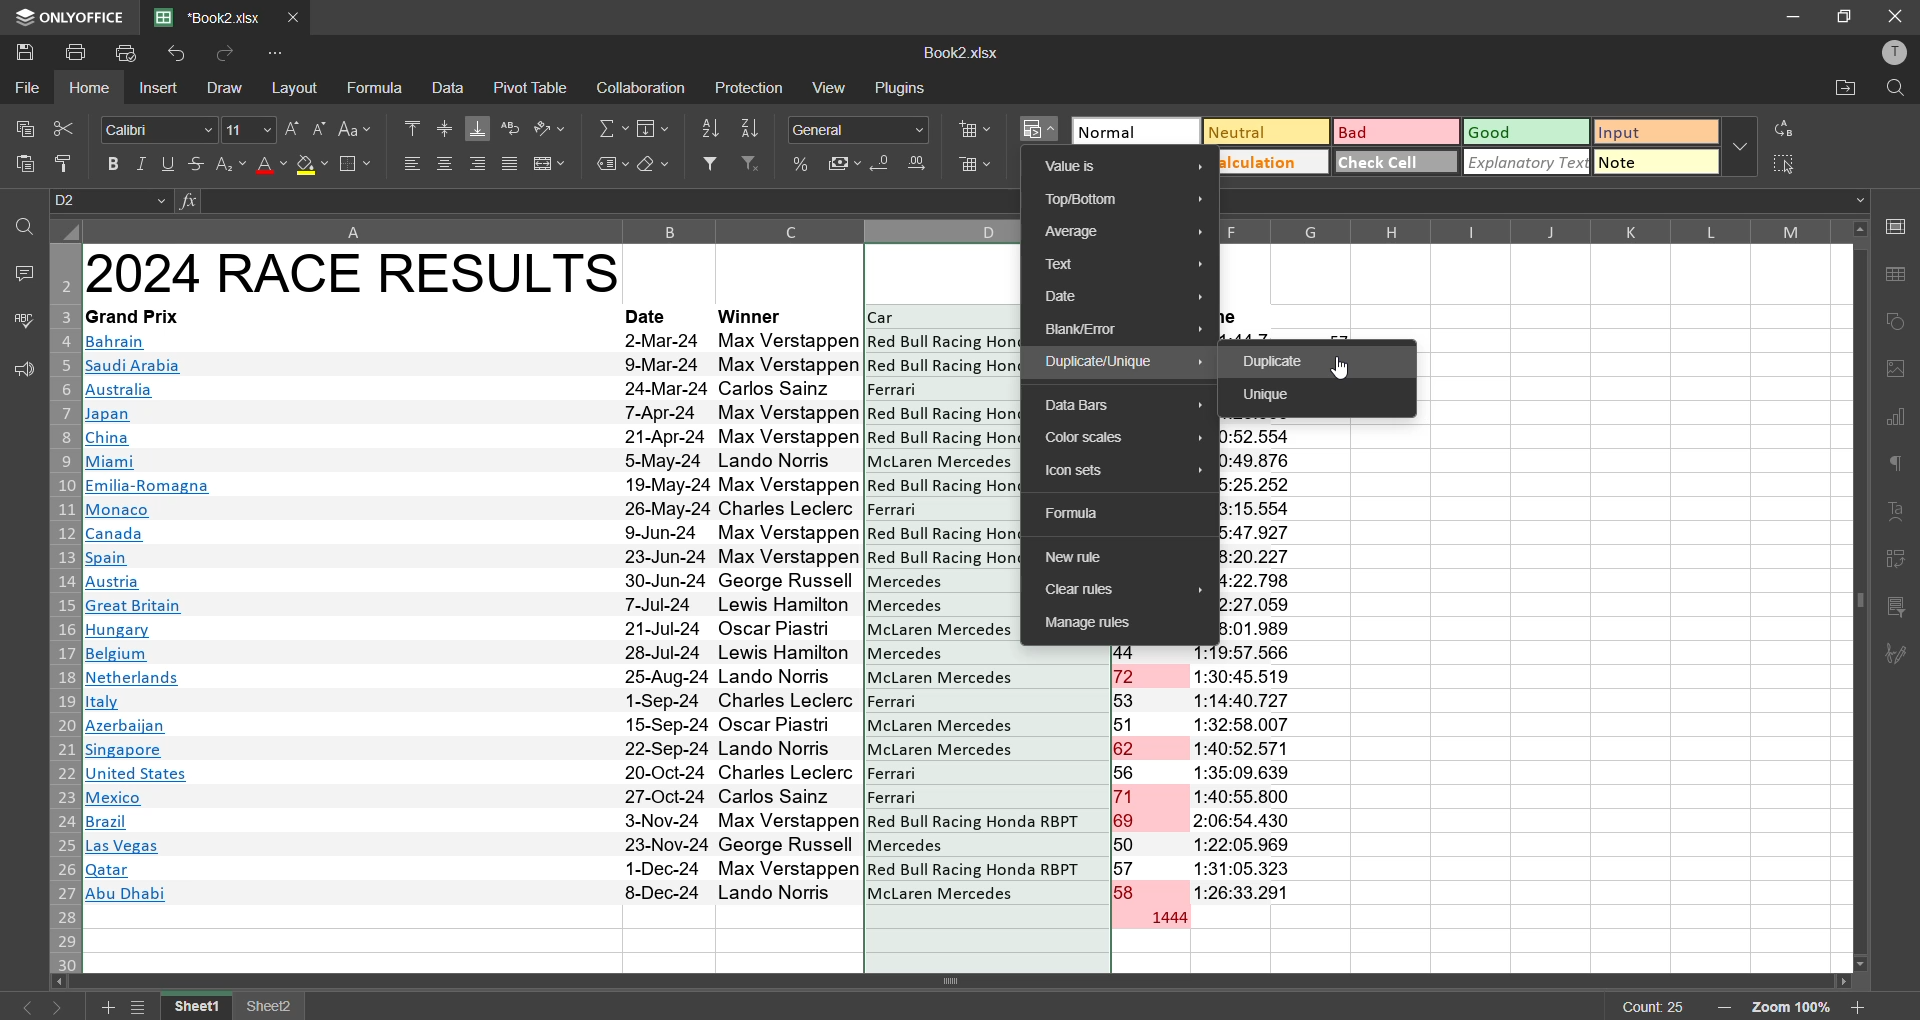 Image resolution: width=1920 pixels, height=1020 pixels. What do you see at coordinates (412, 162) in the screenshot?
I see `align left` at bounding box center [412, 162].